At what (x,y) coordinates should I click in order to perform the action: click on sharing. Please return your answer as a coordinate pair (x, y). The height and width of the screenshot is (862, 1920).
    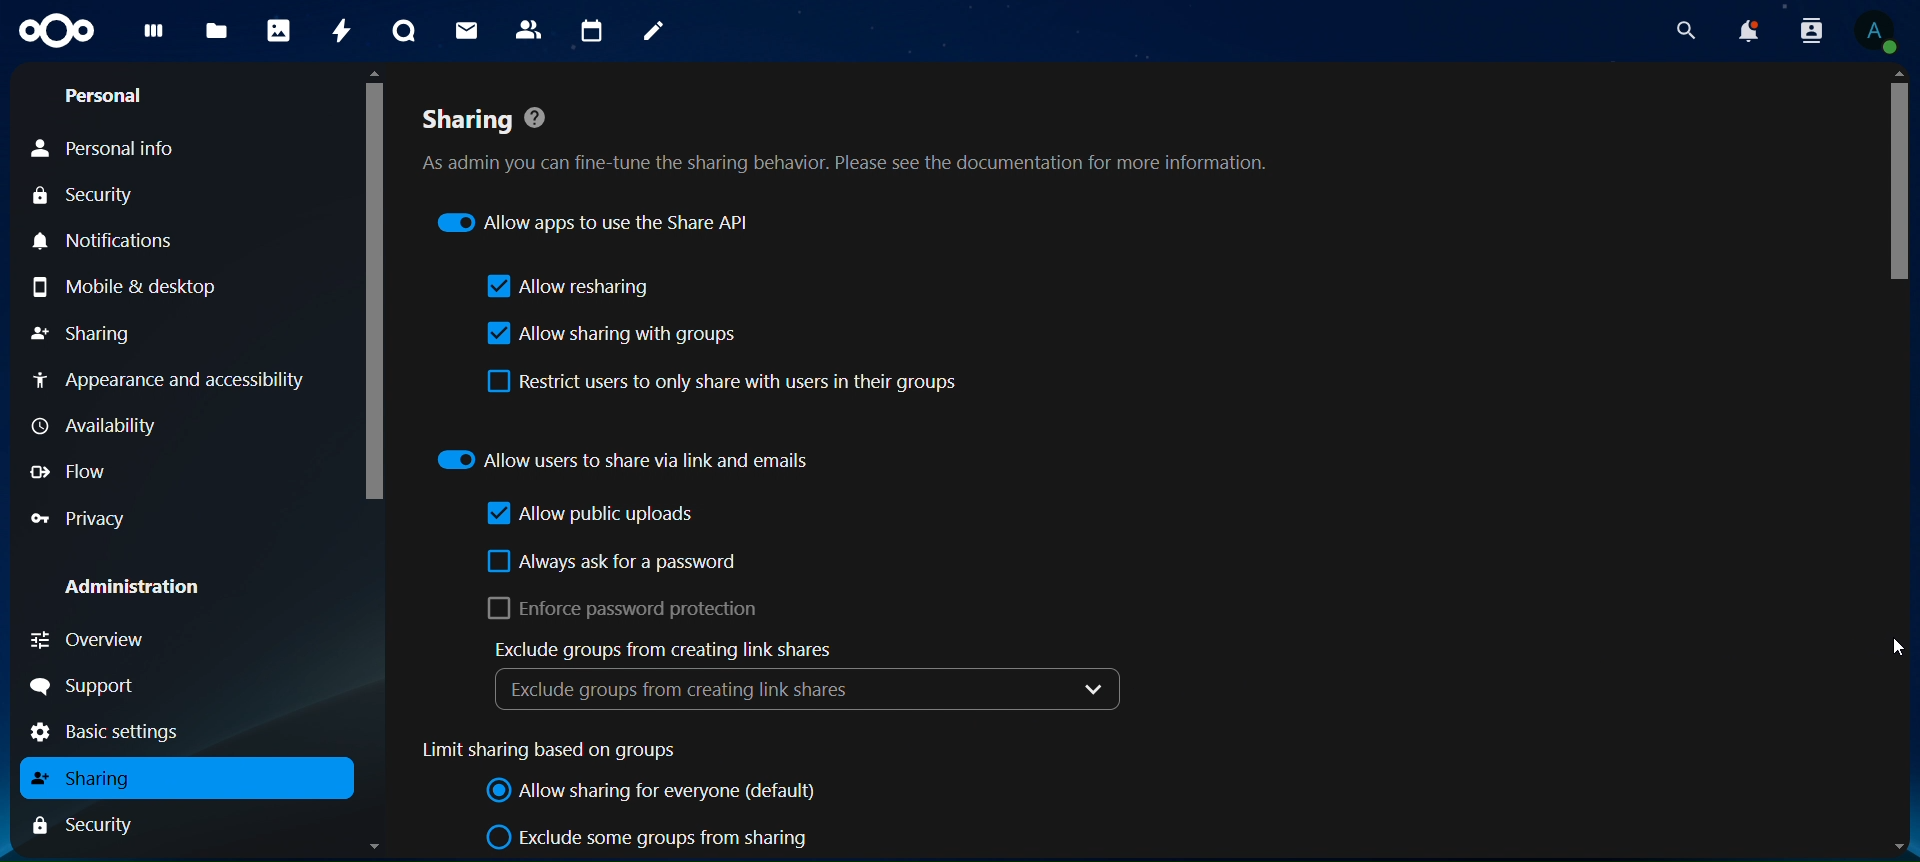
    Looking at the image, I should click on (847, 145).